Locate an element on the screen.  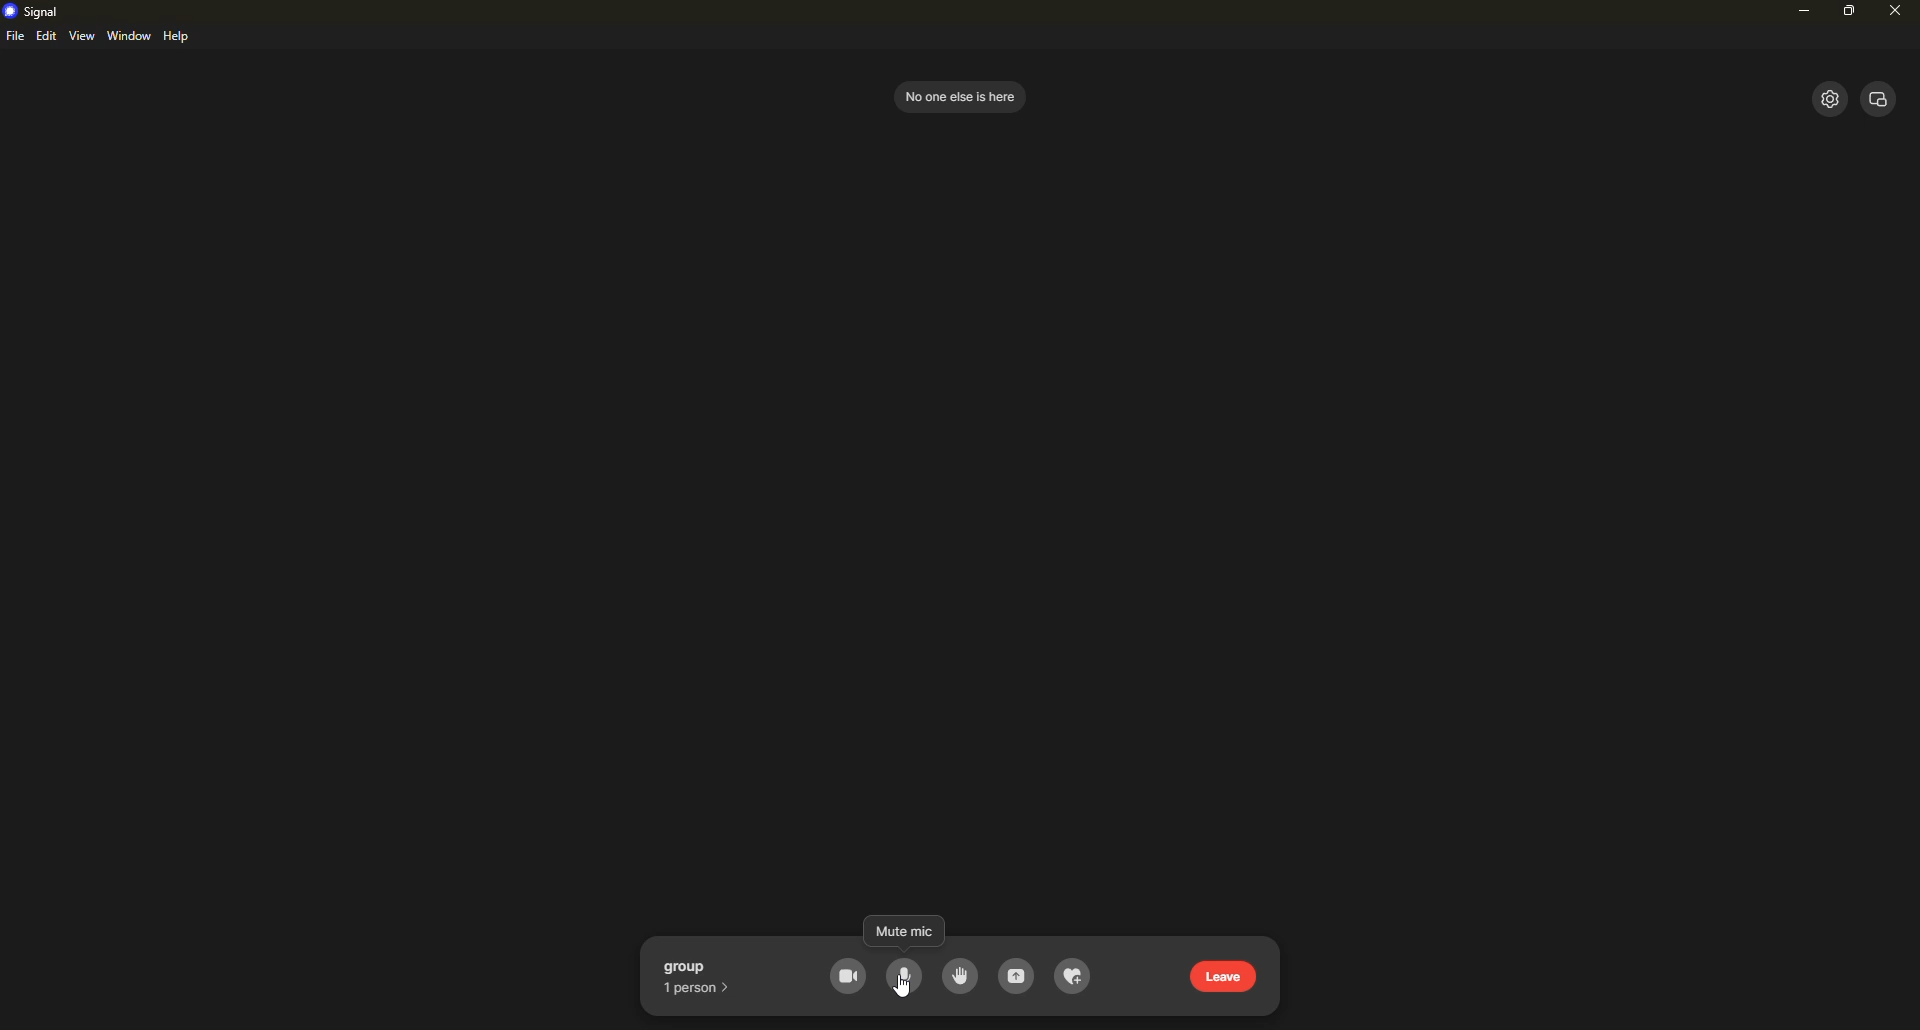
mute mic is located at coordinates (902, 933).